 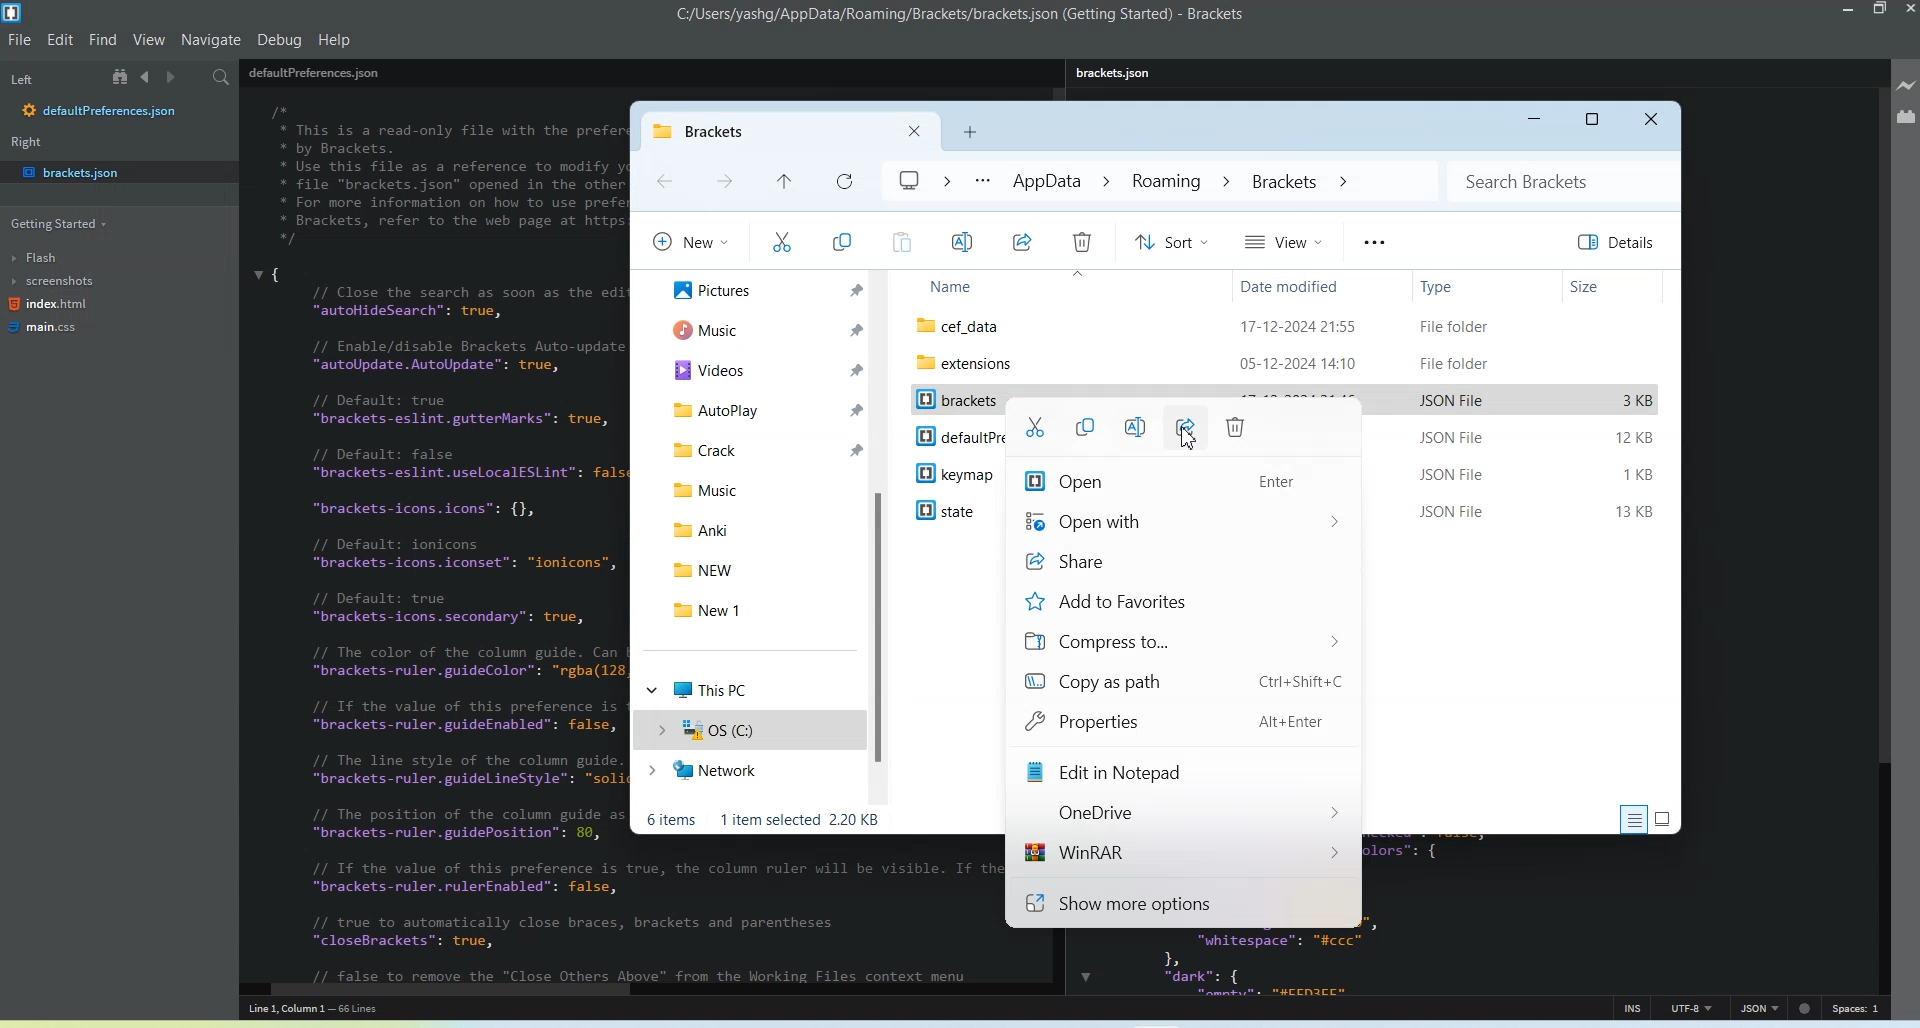 What do you see at coordinates (22, 79) in the screenshot?
I see `Left` at bounding box center [22, 79].